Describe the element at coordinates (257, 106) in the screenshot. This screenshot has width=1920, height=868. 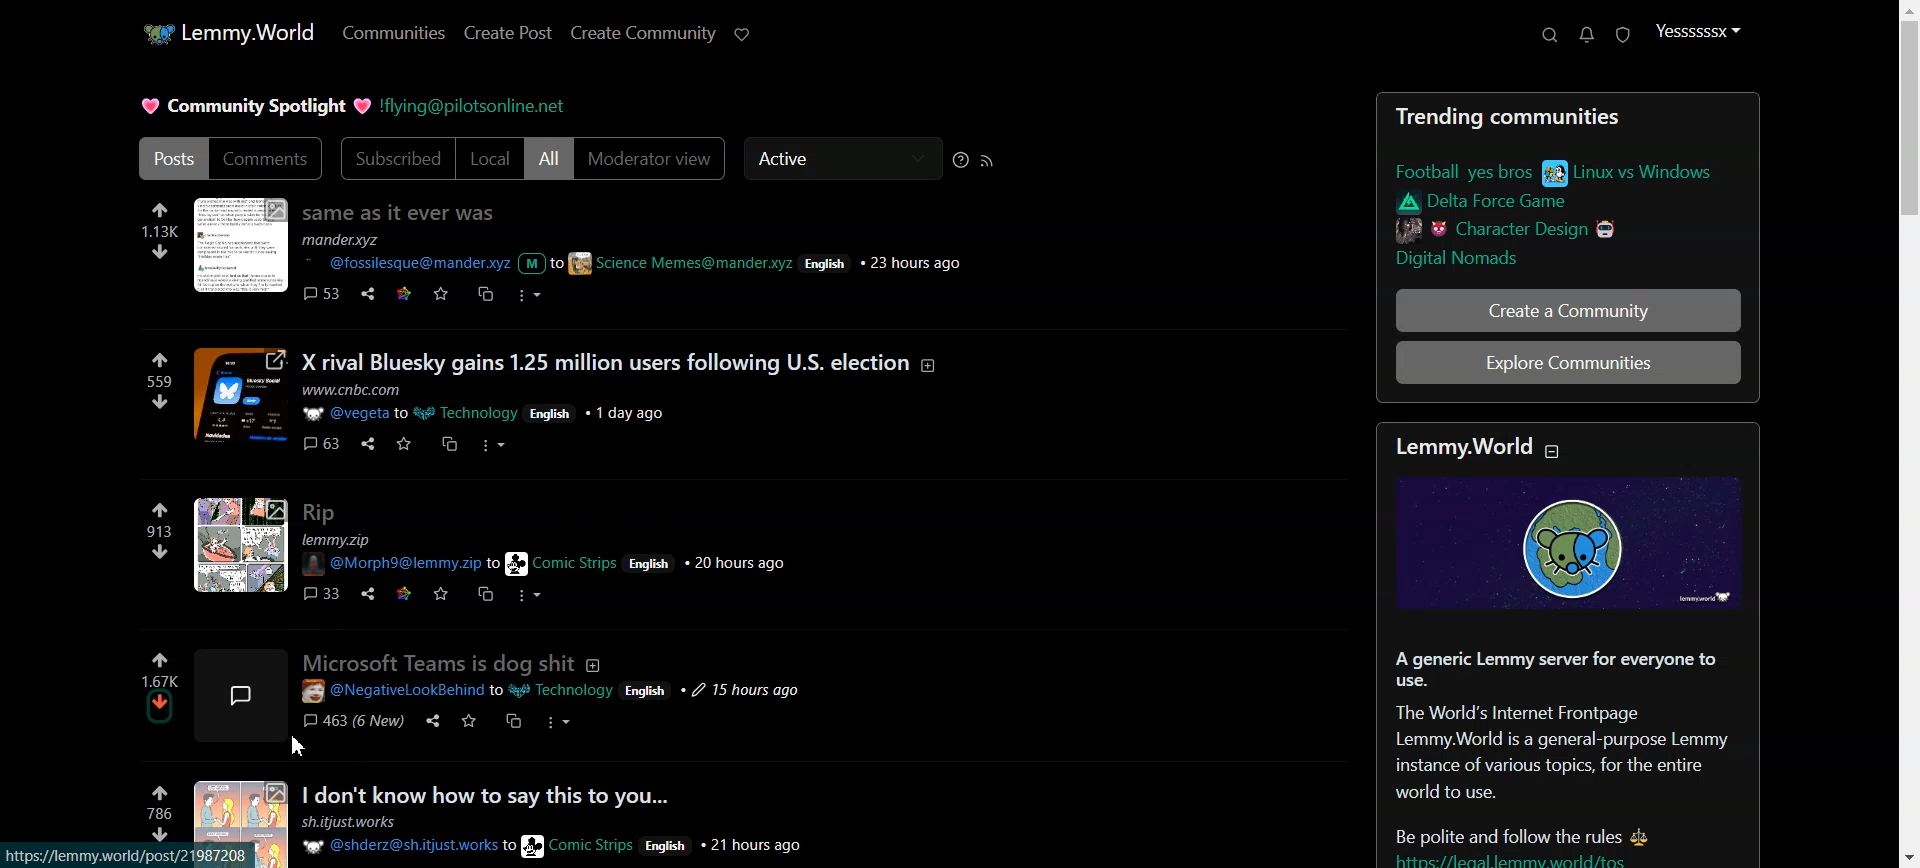
I see `Text` at that location.